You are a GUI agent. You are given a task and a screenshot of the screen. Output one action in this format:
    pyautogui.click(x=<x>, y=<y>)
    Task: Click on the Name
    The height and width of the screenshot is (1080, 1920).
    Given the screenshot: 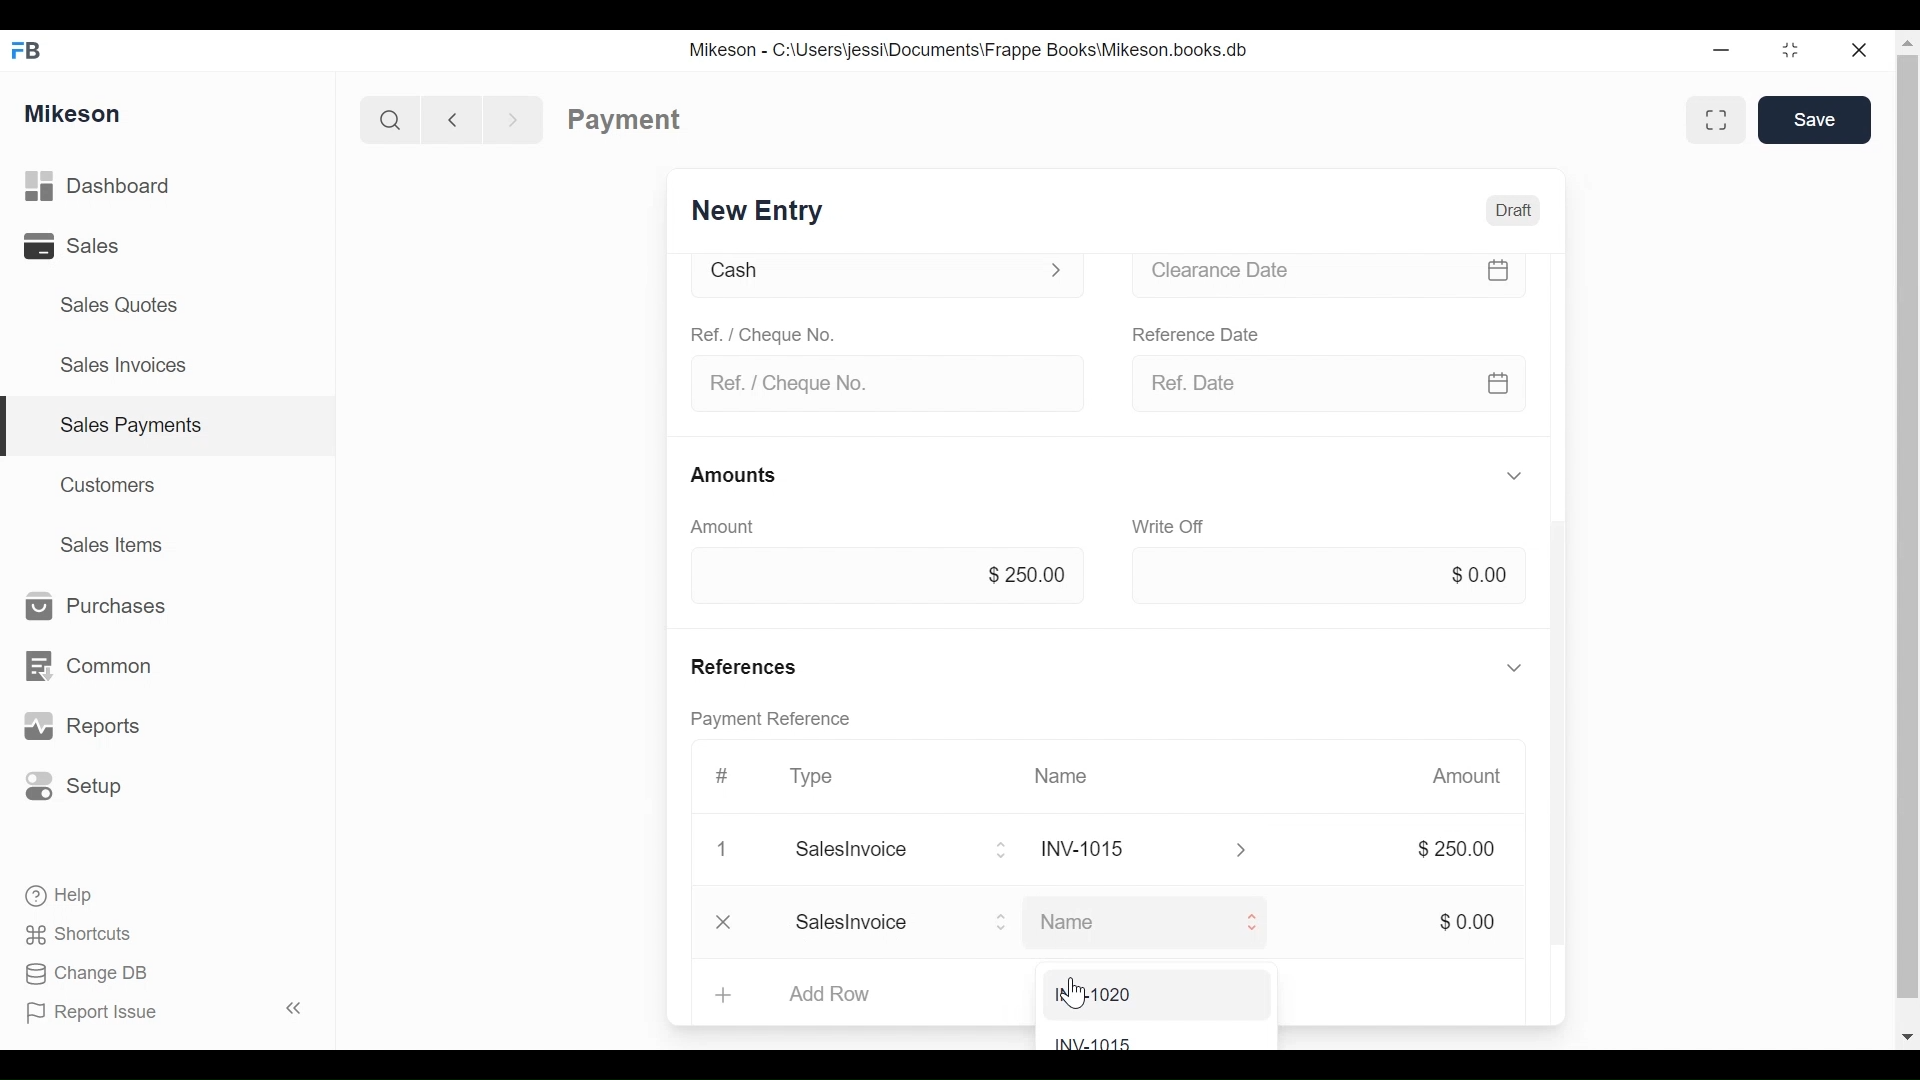 What is the action you would take?
    pyautogui.click(x=1079, y=776)
    